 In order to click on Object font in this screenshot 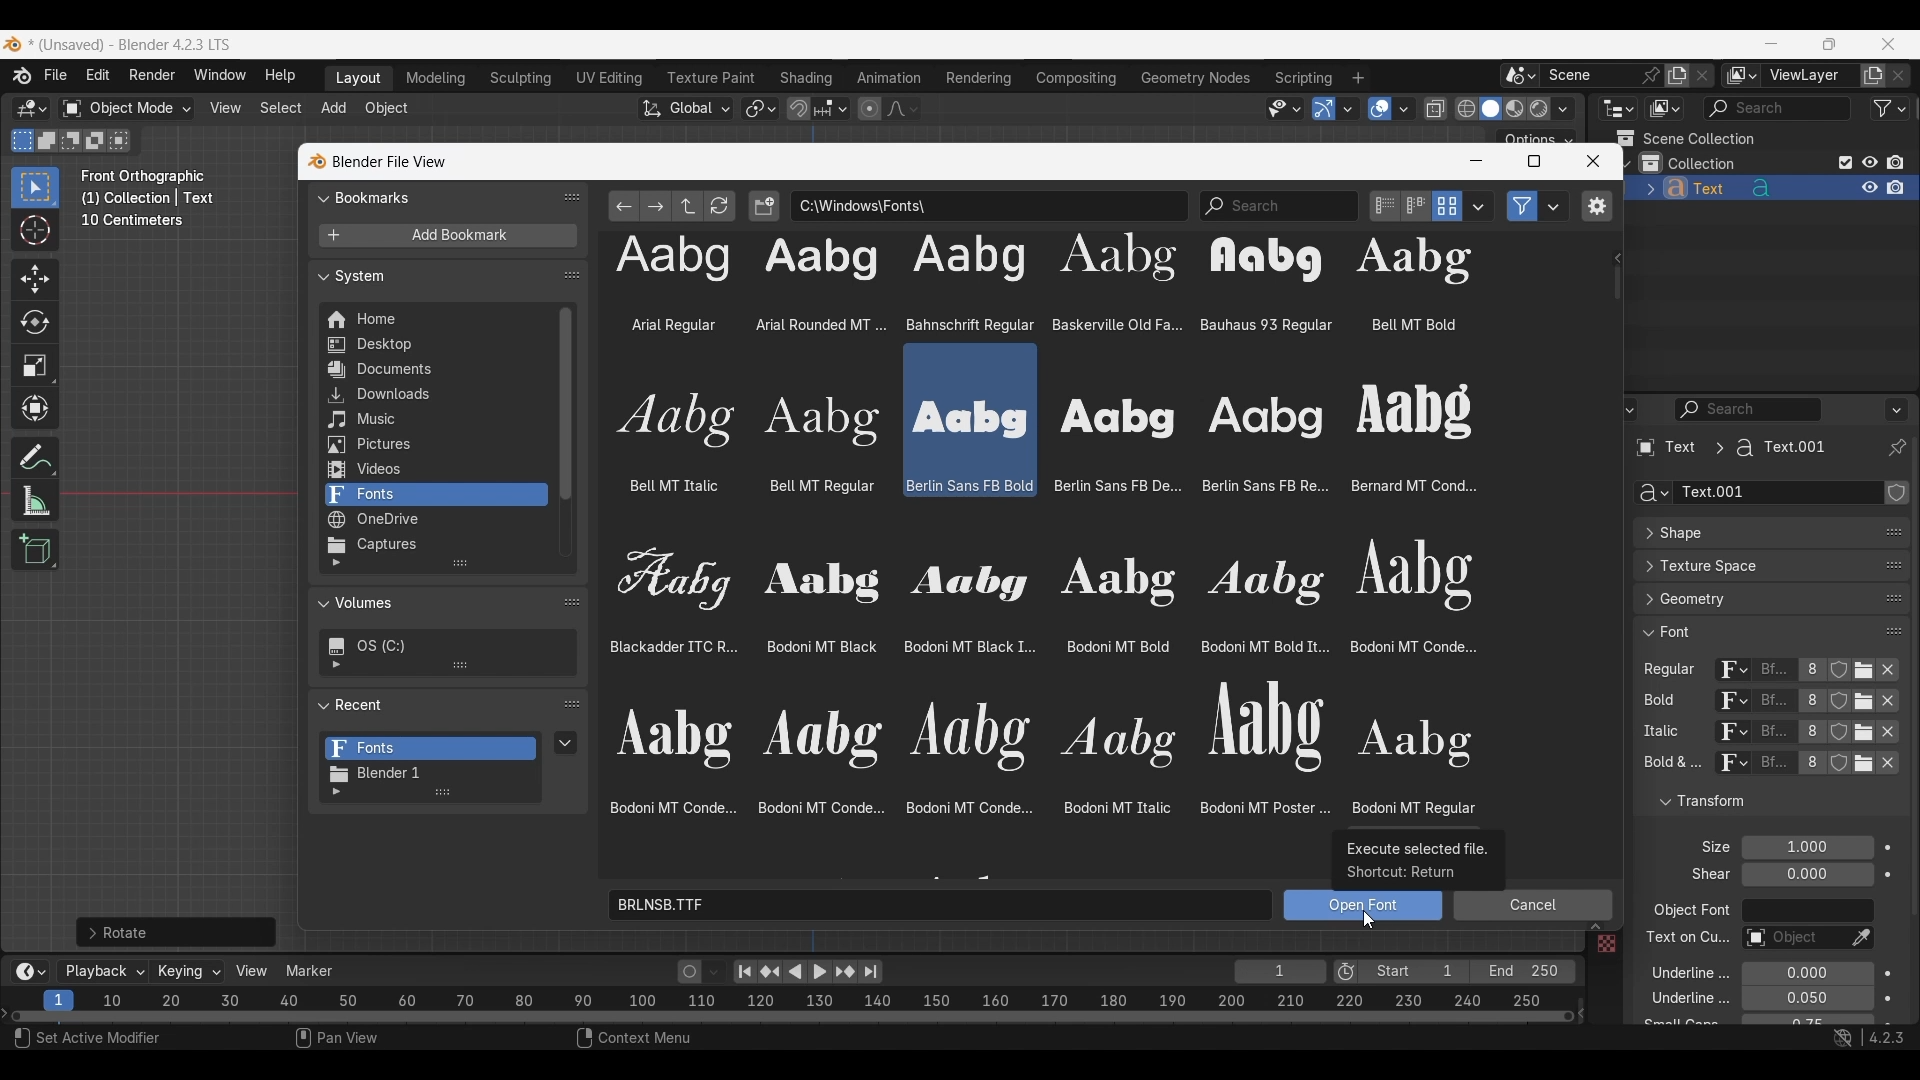, I will do `click(1807, 911)`.